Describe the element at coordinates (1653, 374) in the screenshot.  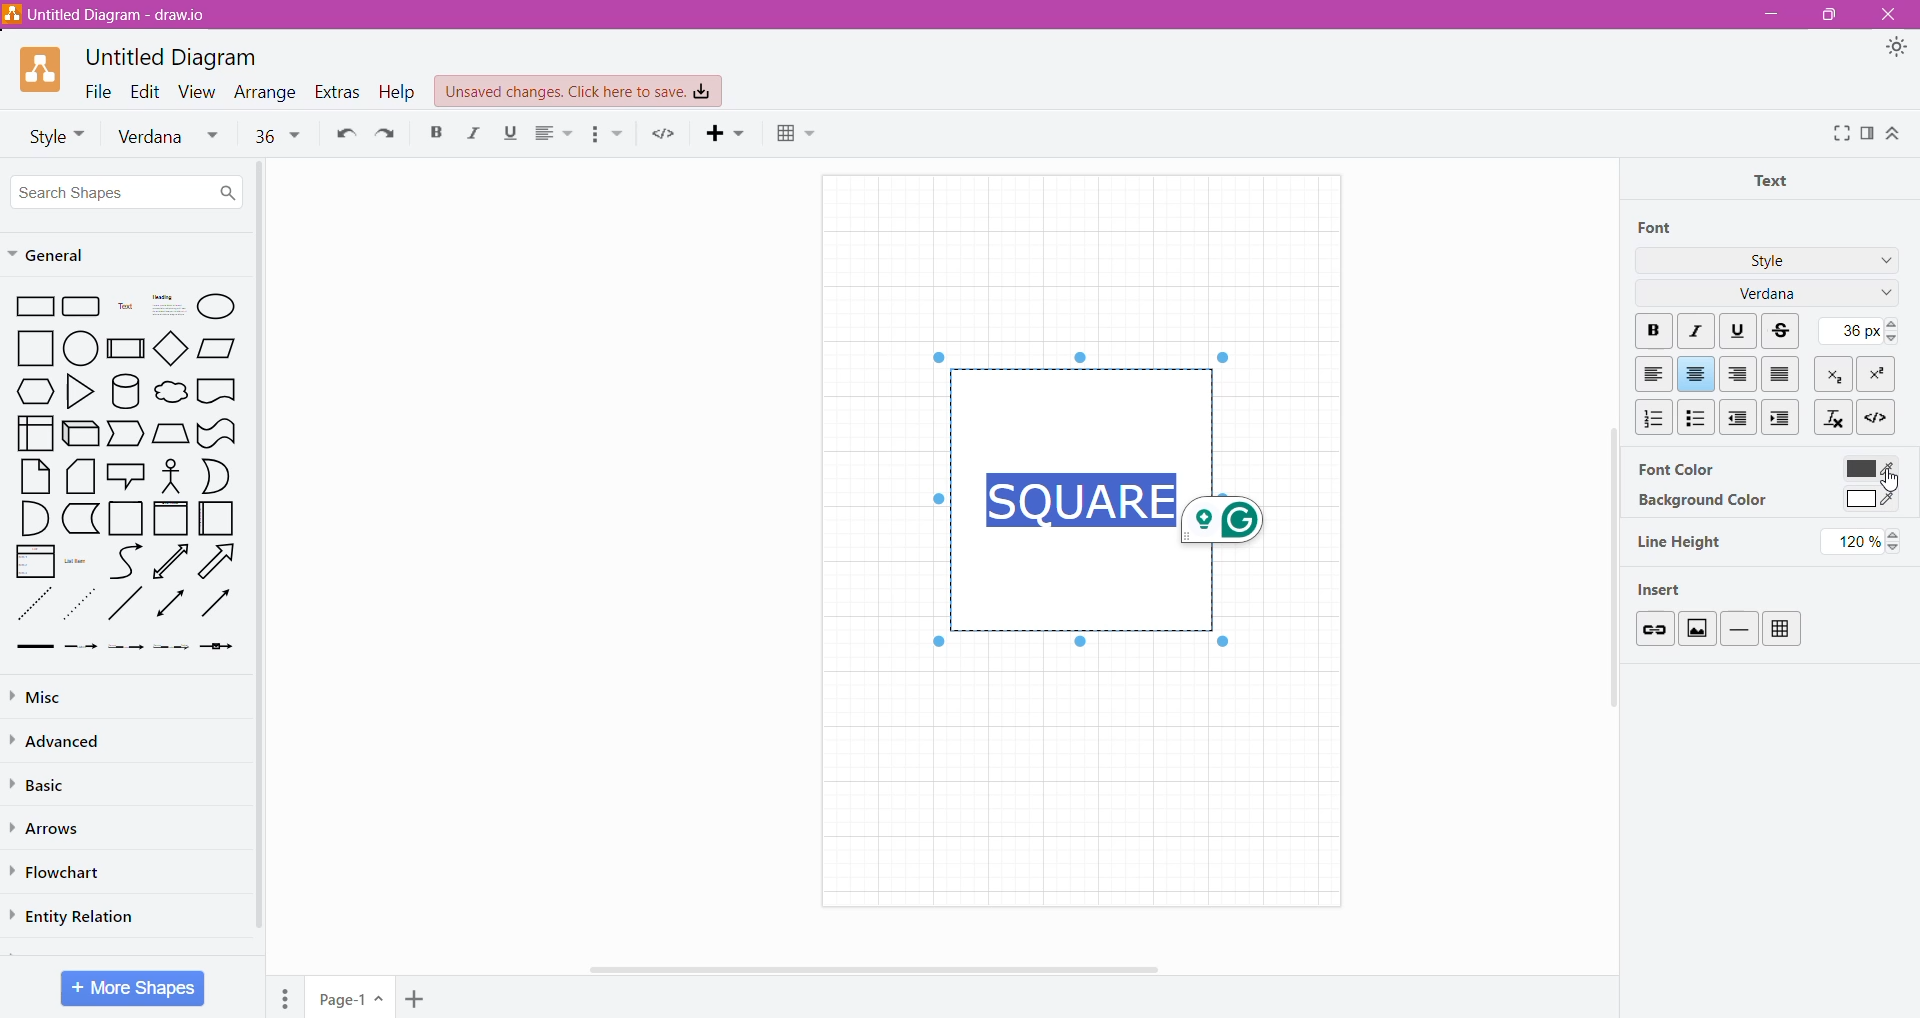
I see `Left` at that location.